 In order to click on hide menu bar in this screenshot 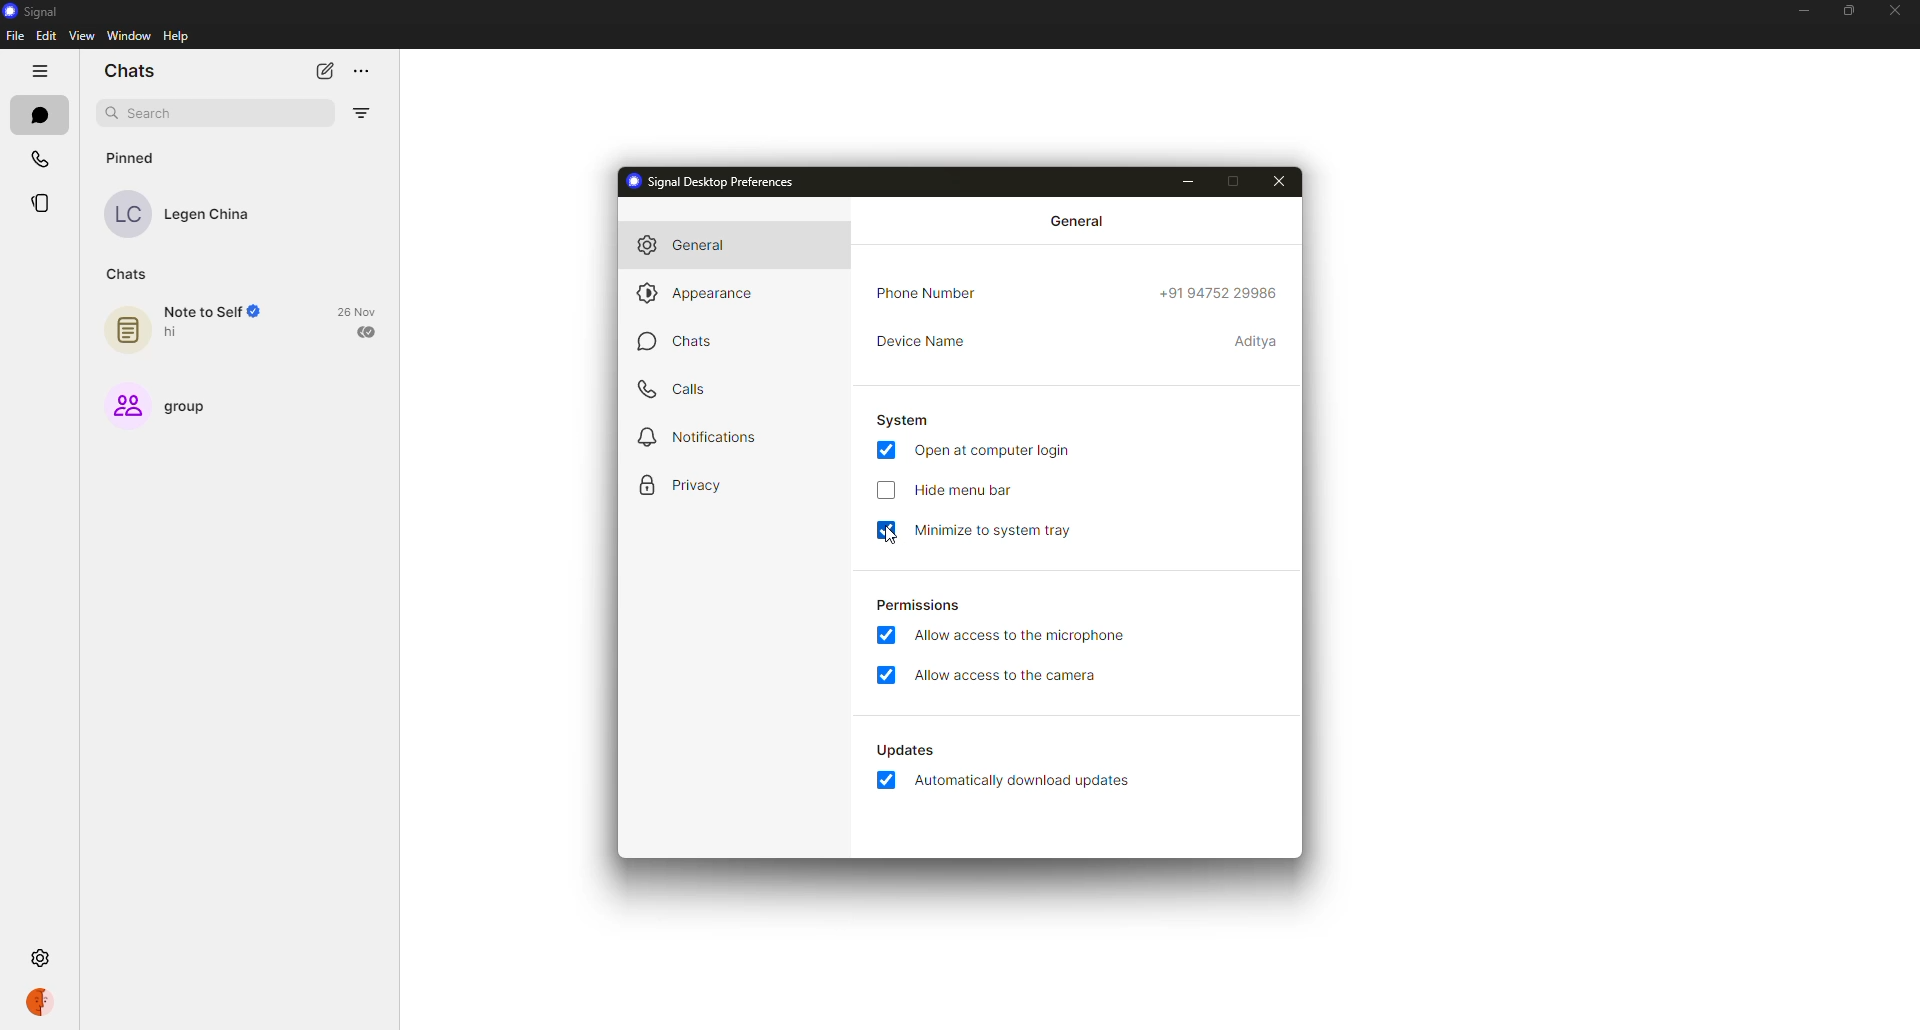, I will do `click(966, 491)`.